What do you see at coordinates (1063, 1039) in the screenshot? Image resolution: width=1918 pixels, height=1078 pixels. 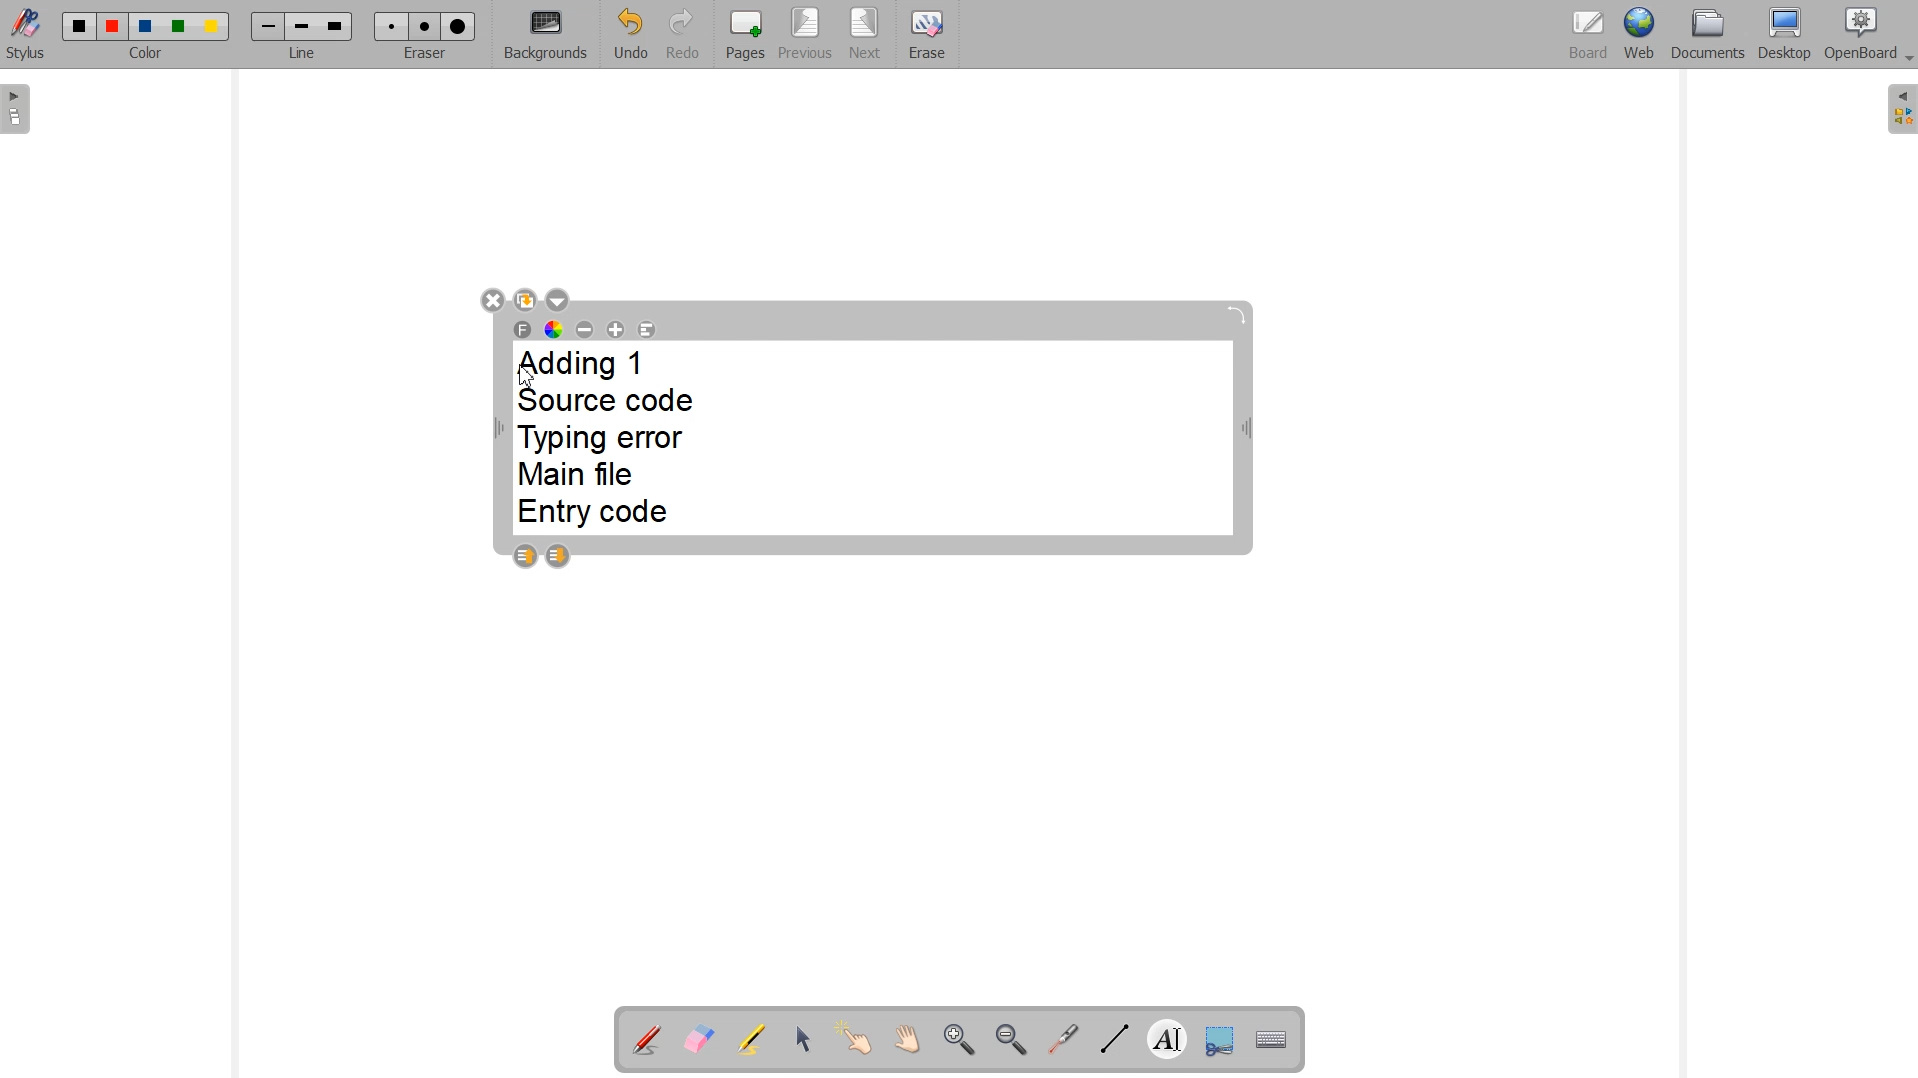 I see `Virtual laser pointer` at bounding box center [1063, 1039].